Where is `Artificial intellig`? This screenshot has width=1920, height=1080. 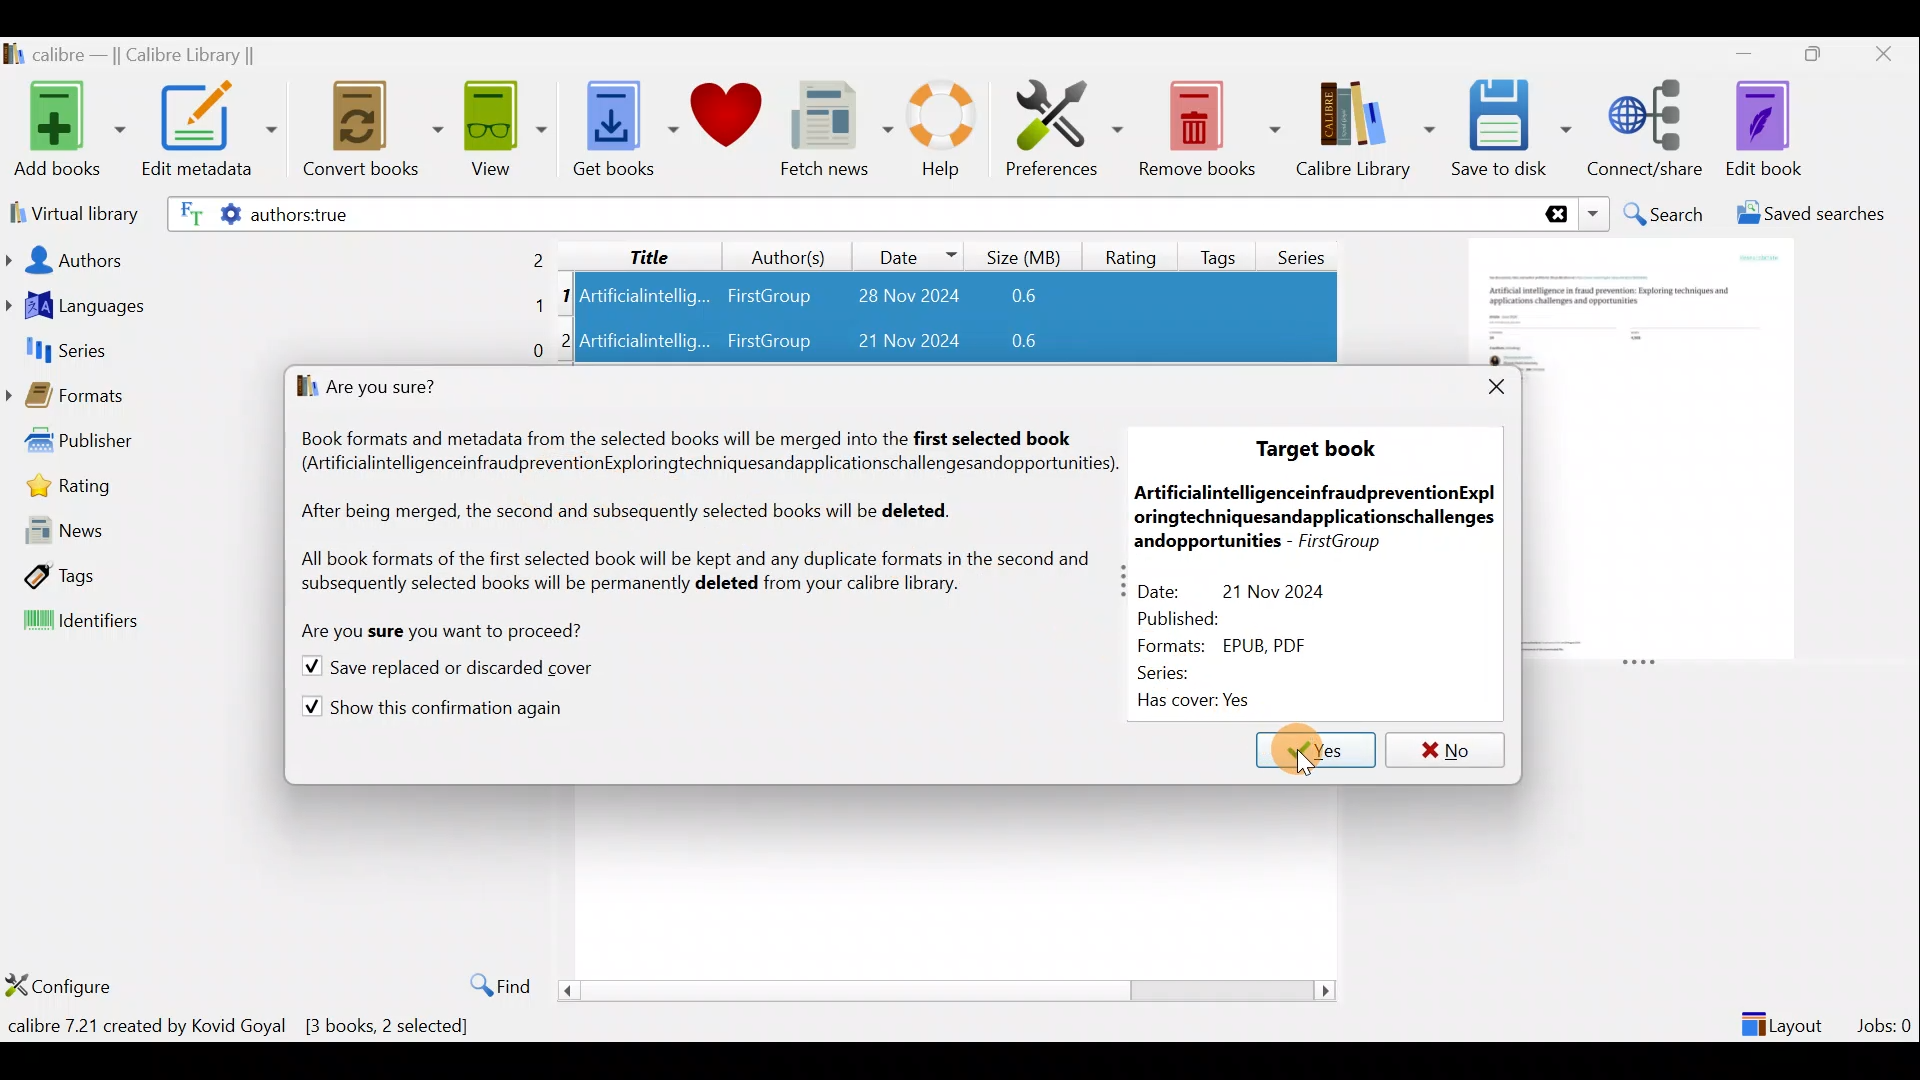
Artificial intellig is located at coordinates (647, 343).